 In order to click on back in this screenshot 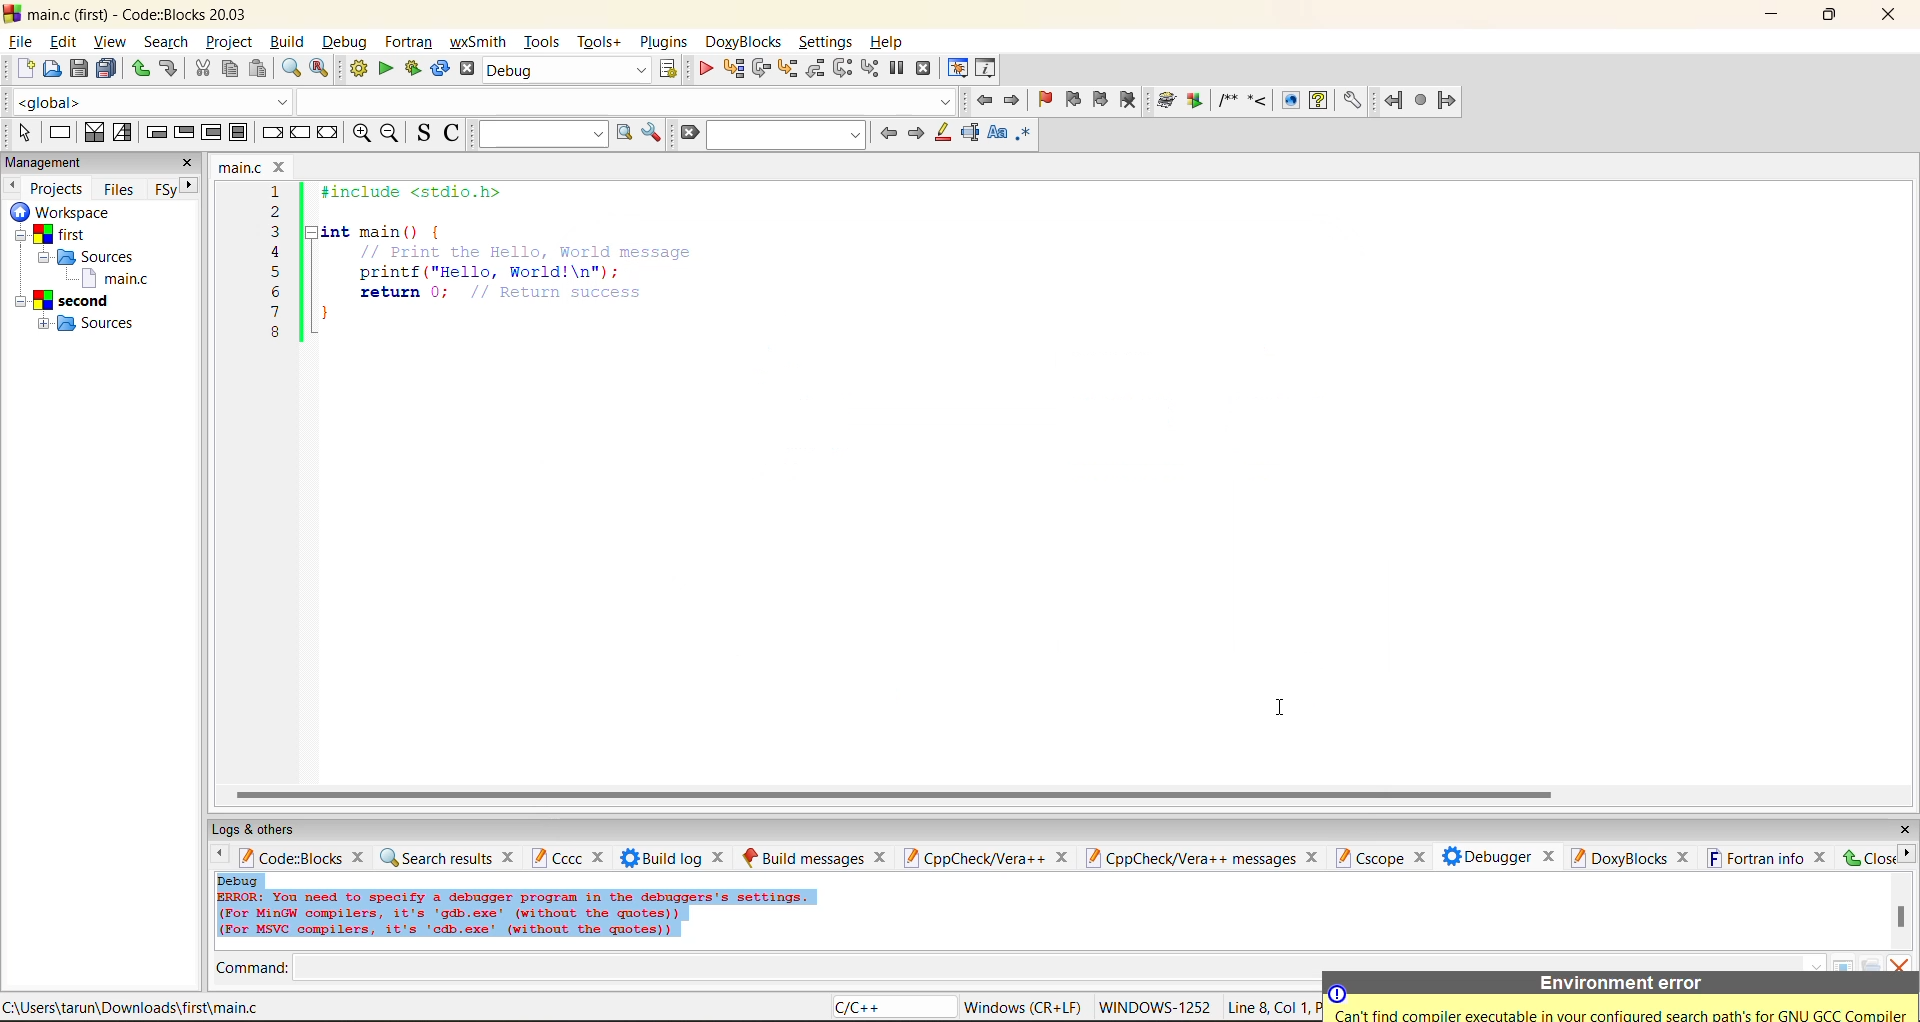, I will do `click(1395, 100)`.